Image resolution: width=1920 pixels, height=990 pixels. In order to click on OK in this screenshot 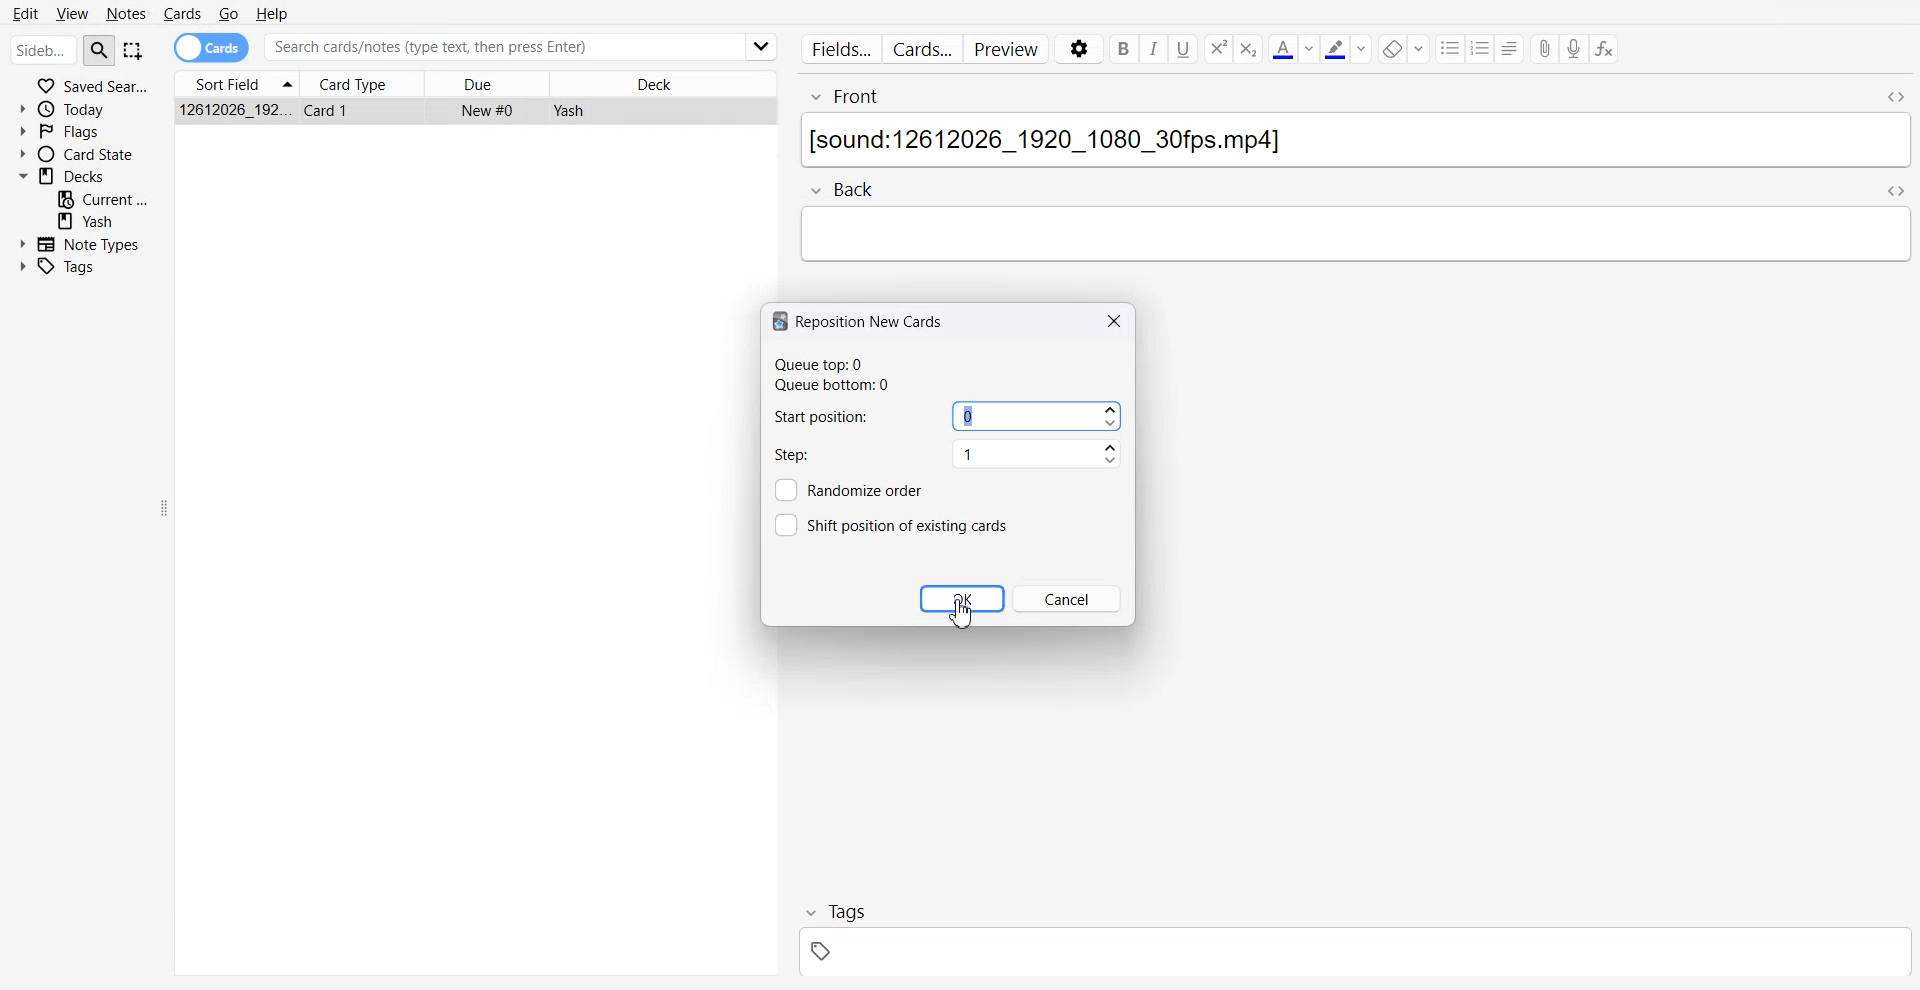, I will do `click(962, 598)`.